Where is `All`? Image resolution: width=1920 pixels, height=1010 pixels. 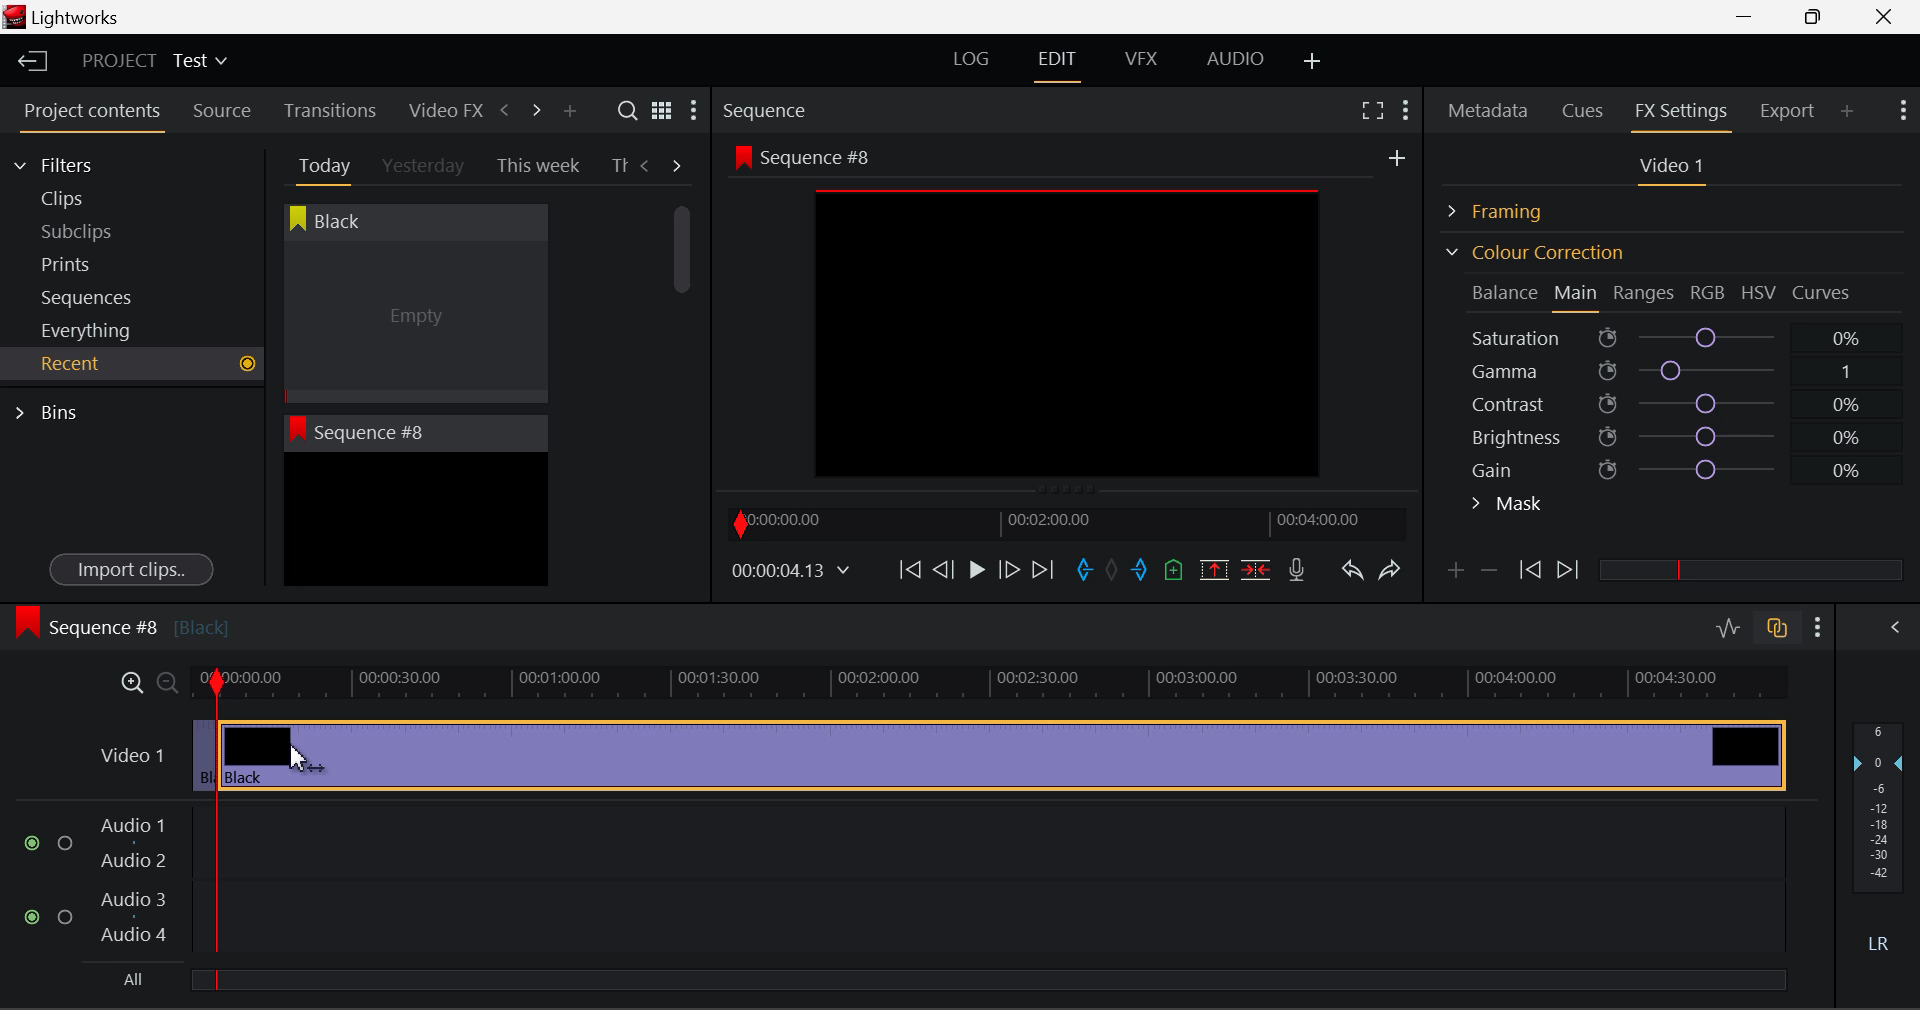 All is located at coordinates (132, 977).